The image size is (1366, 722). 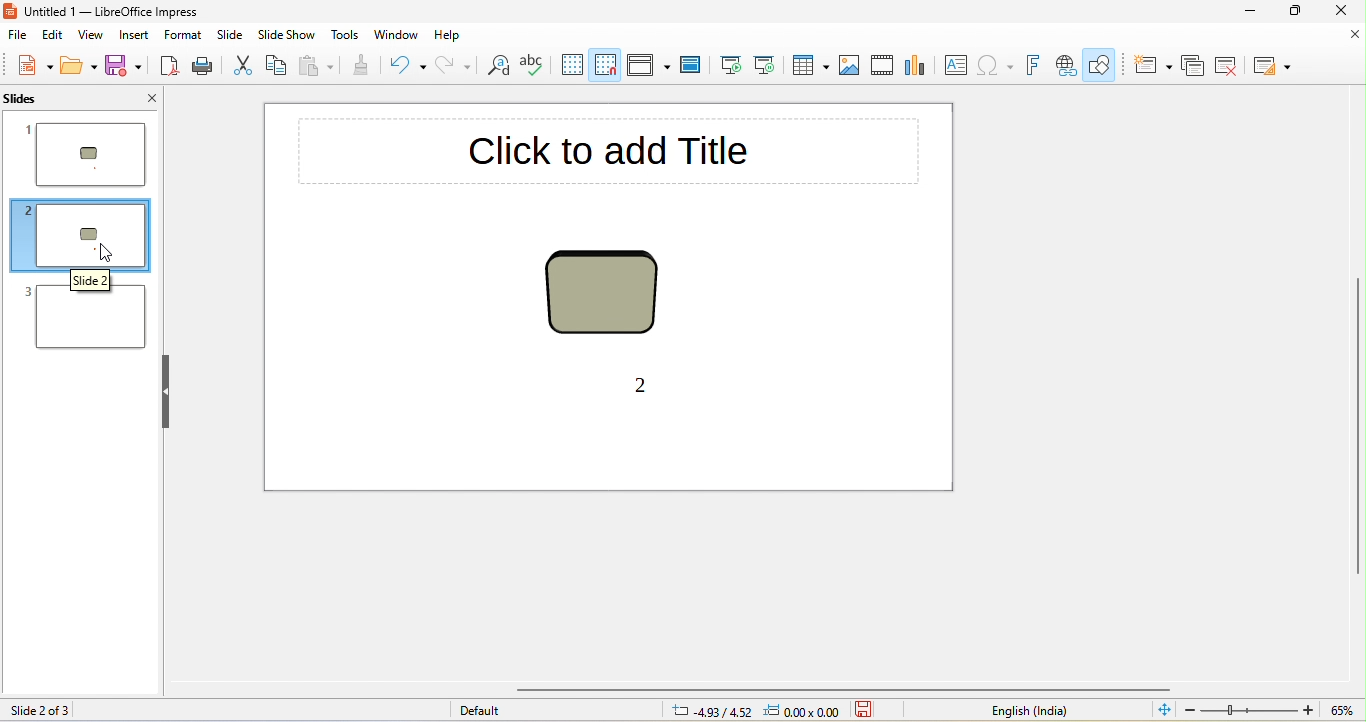 What do you see at coordinates (1194, 65) in the screenshot?
I see `duplicate slide` at bounding box center [1194, 65].